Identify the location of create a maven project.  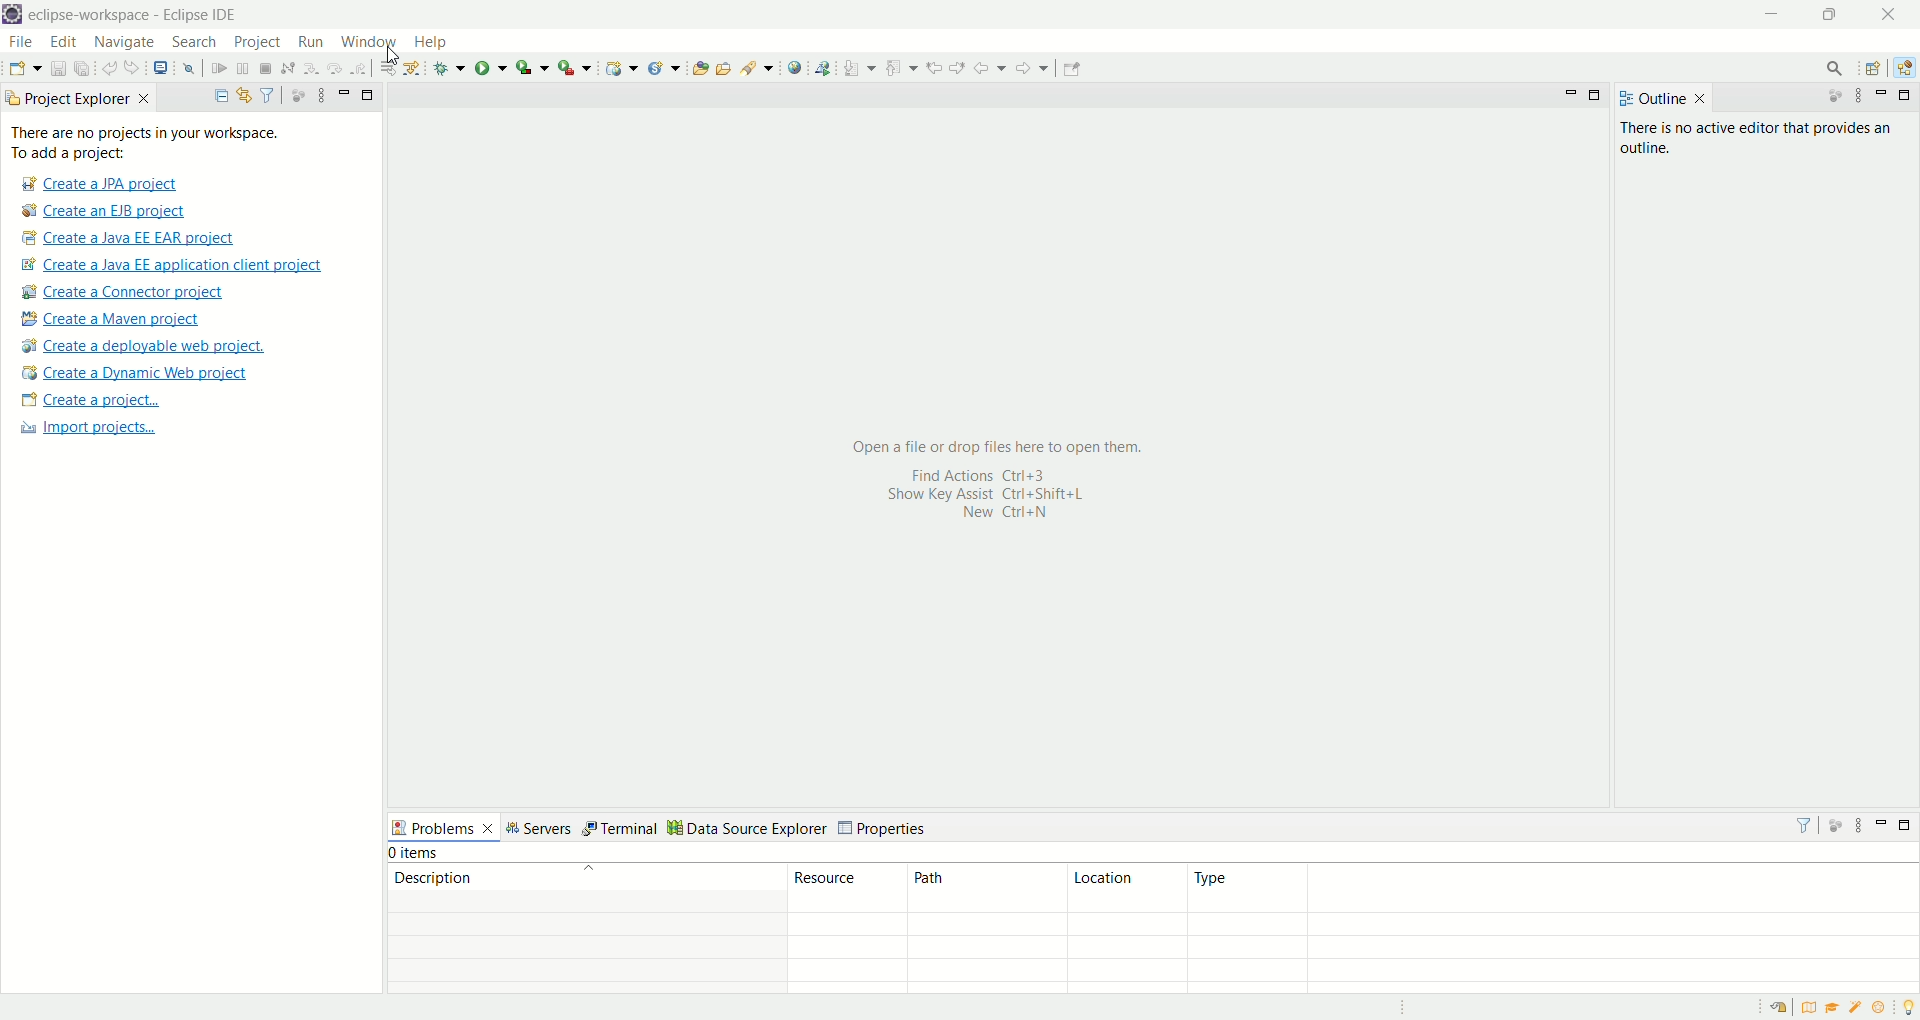
(118, 318).